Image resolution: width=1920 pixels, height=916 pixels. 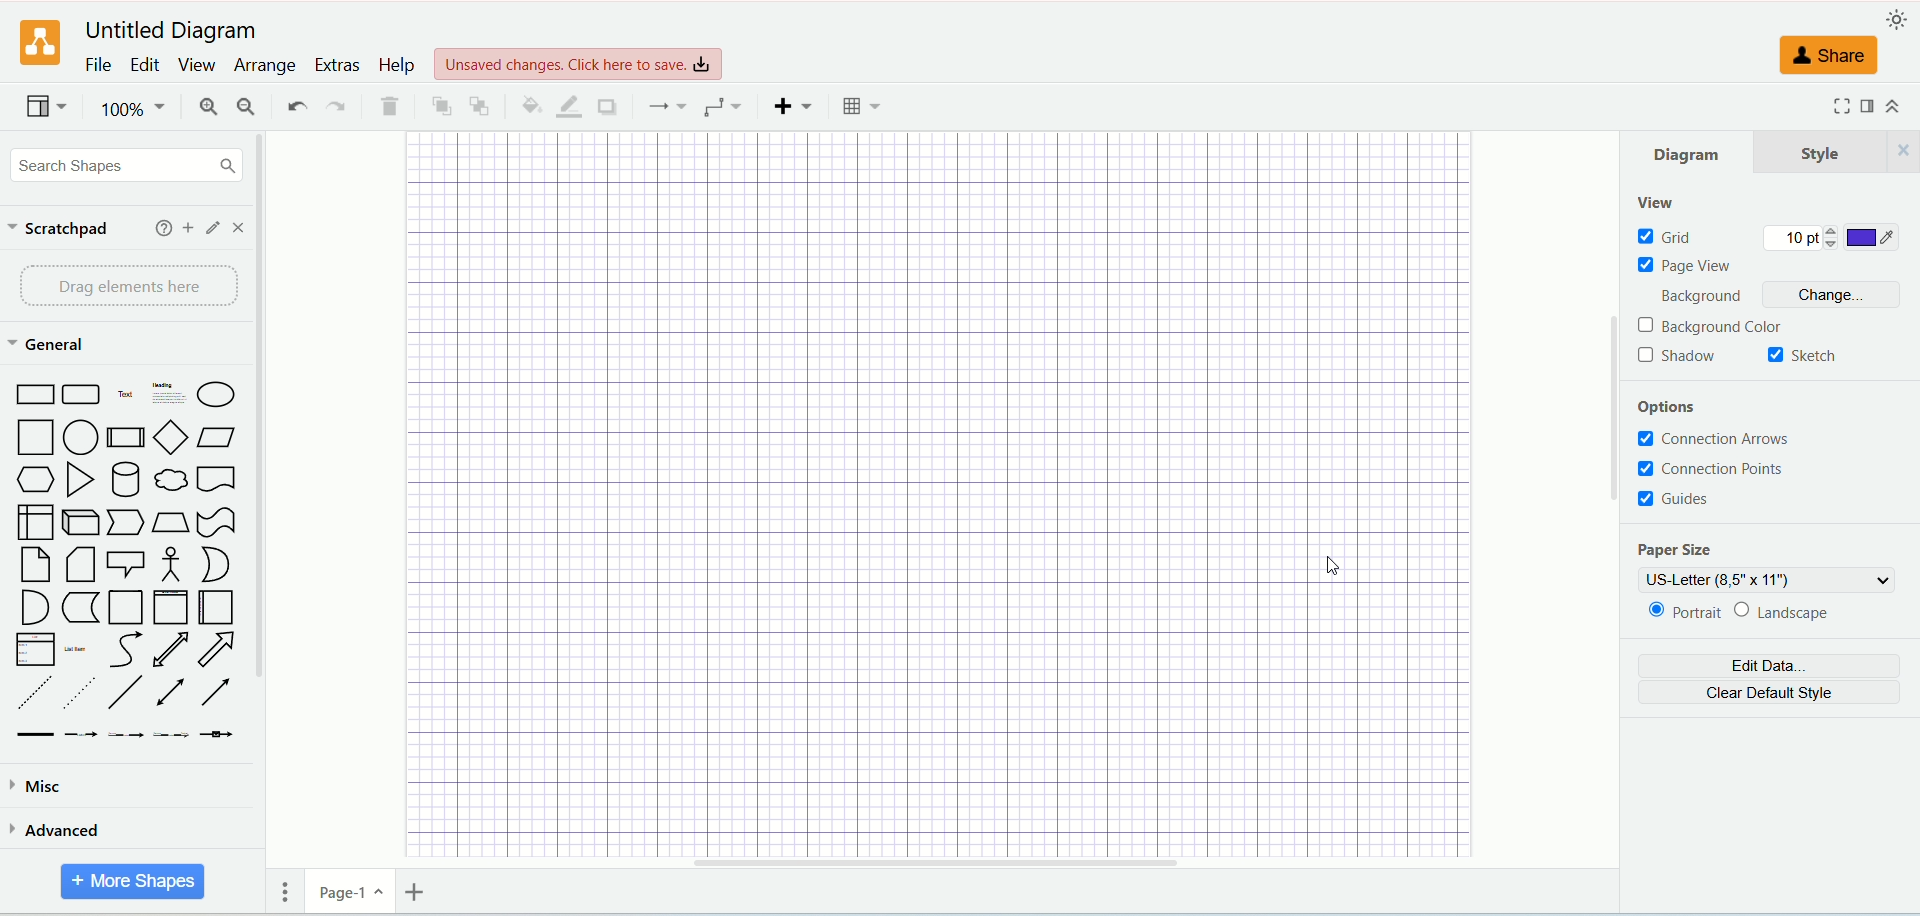 I want to click on Horizontal Scroll Bar, so click(x=948, y=860).